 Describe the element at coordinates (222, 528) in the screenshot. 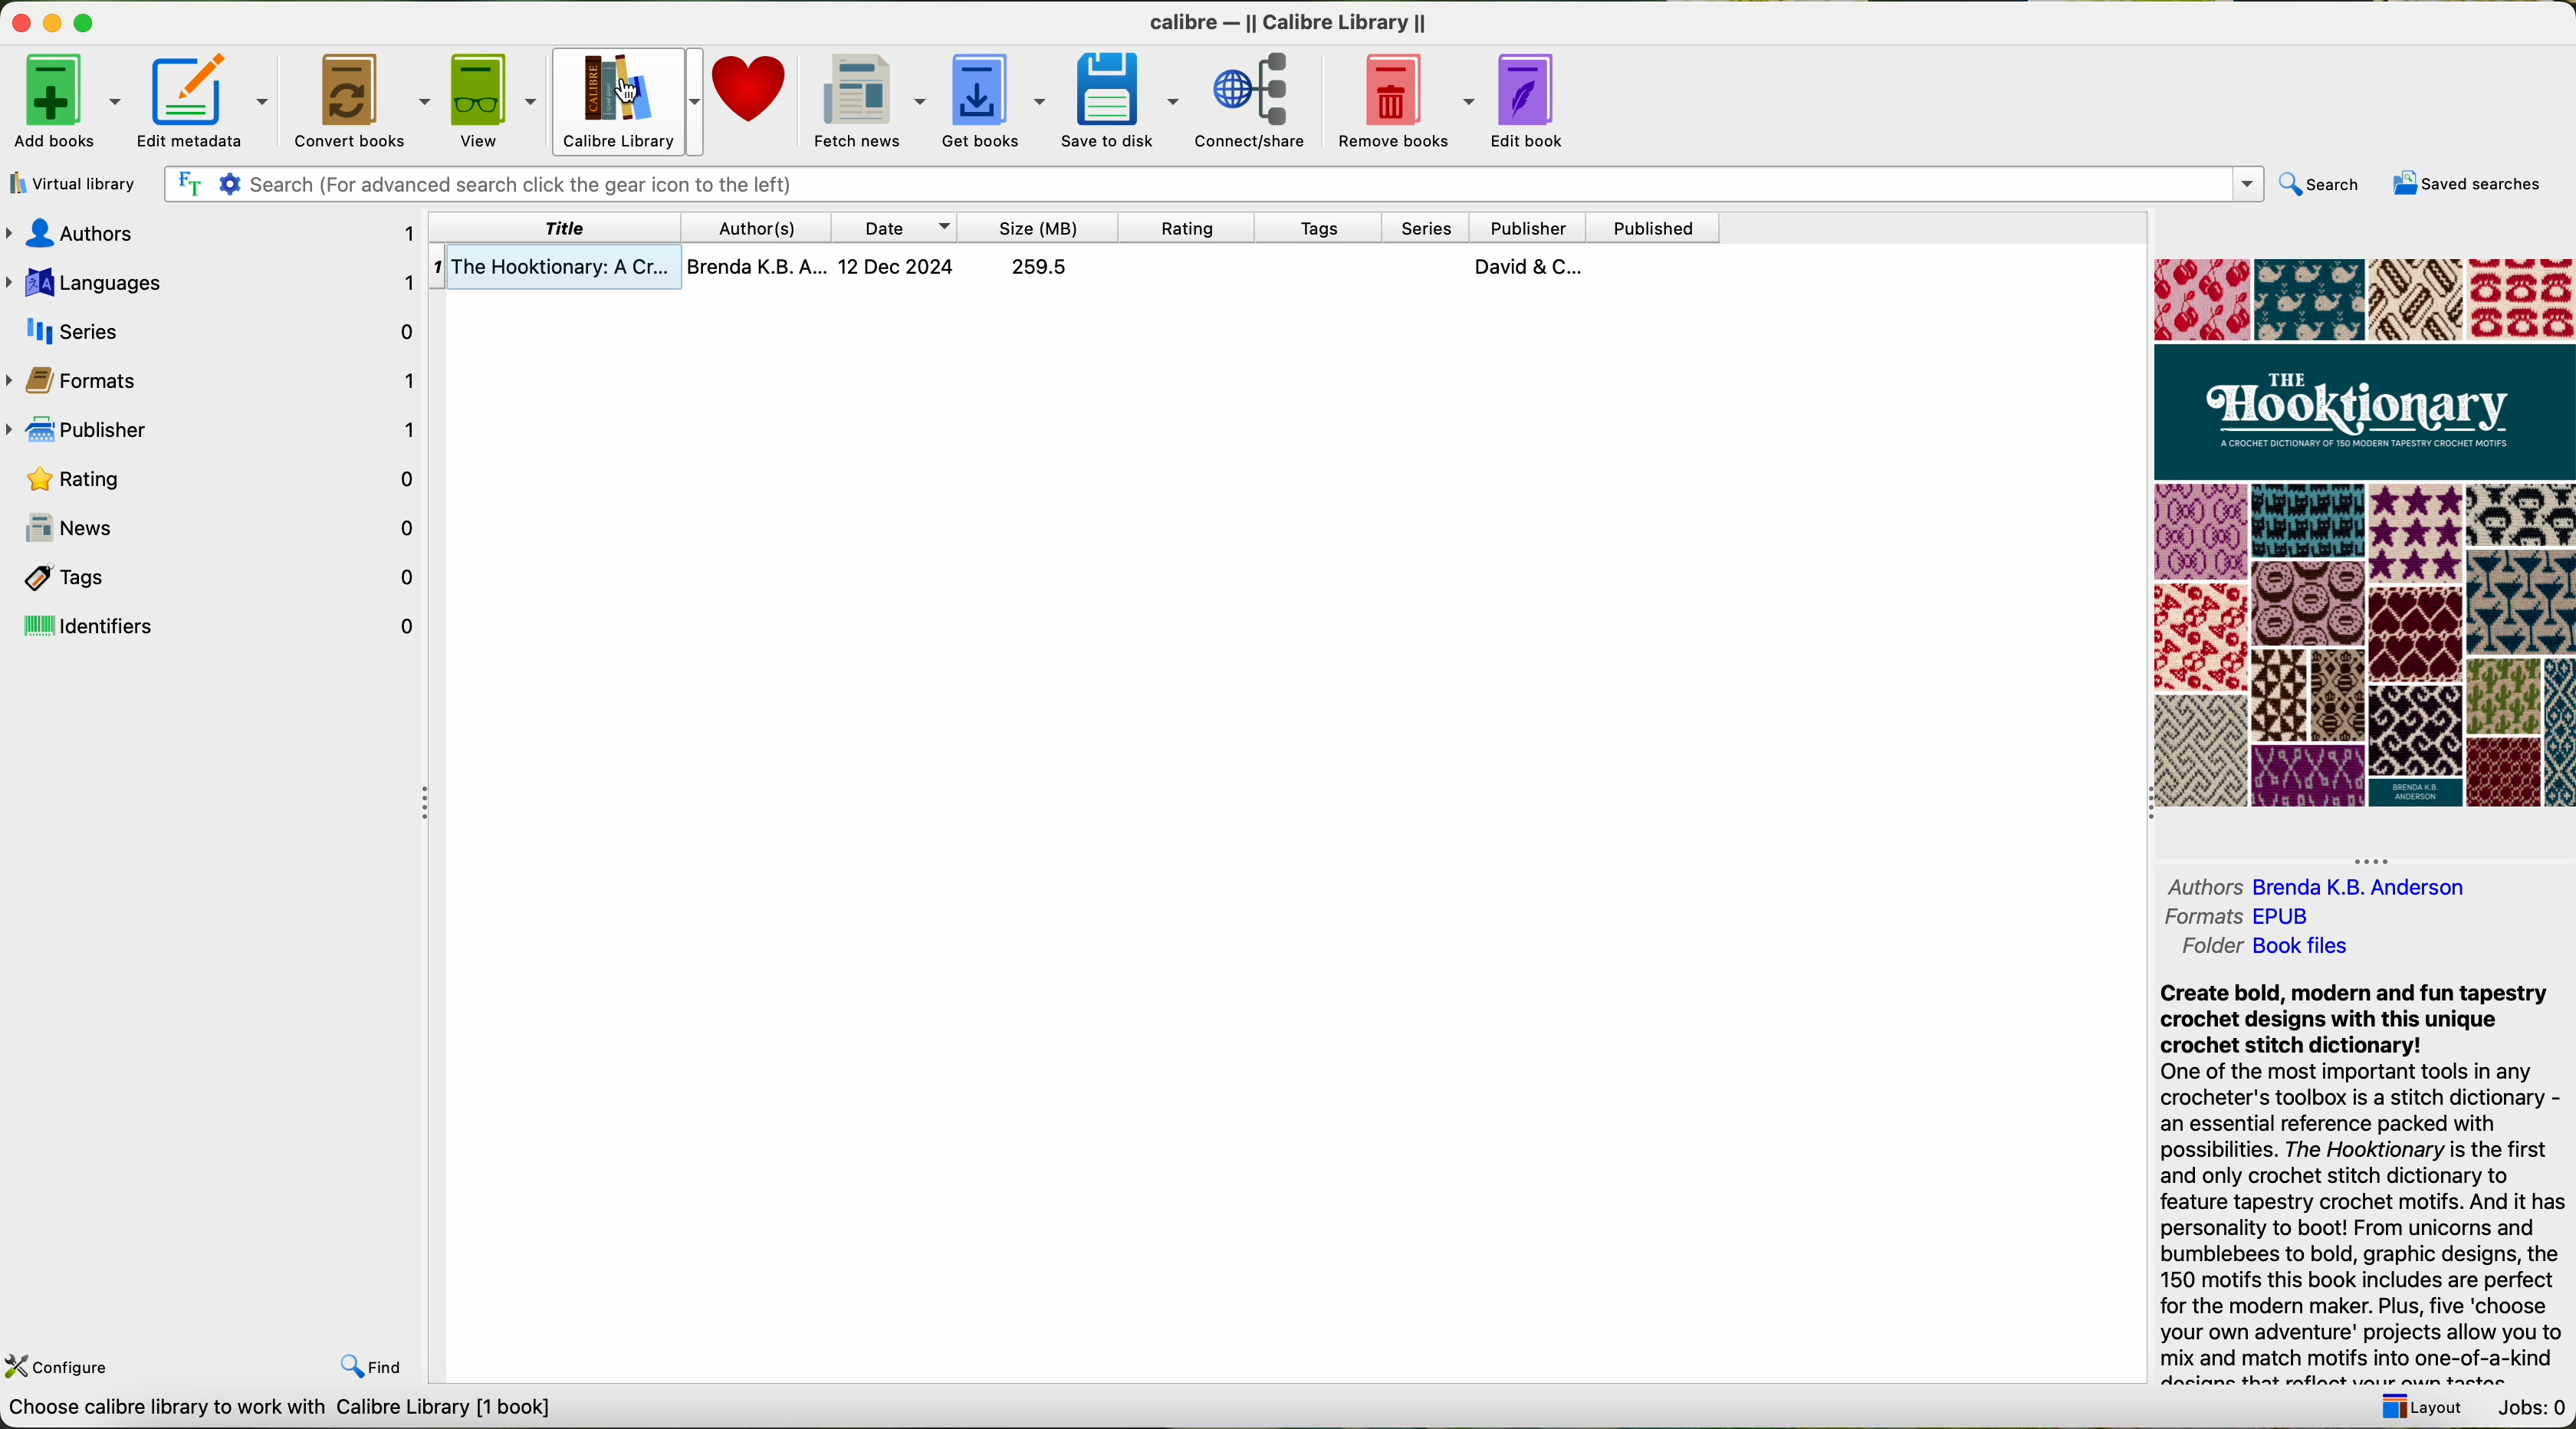

I see `news` at that location.